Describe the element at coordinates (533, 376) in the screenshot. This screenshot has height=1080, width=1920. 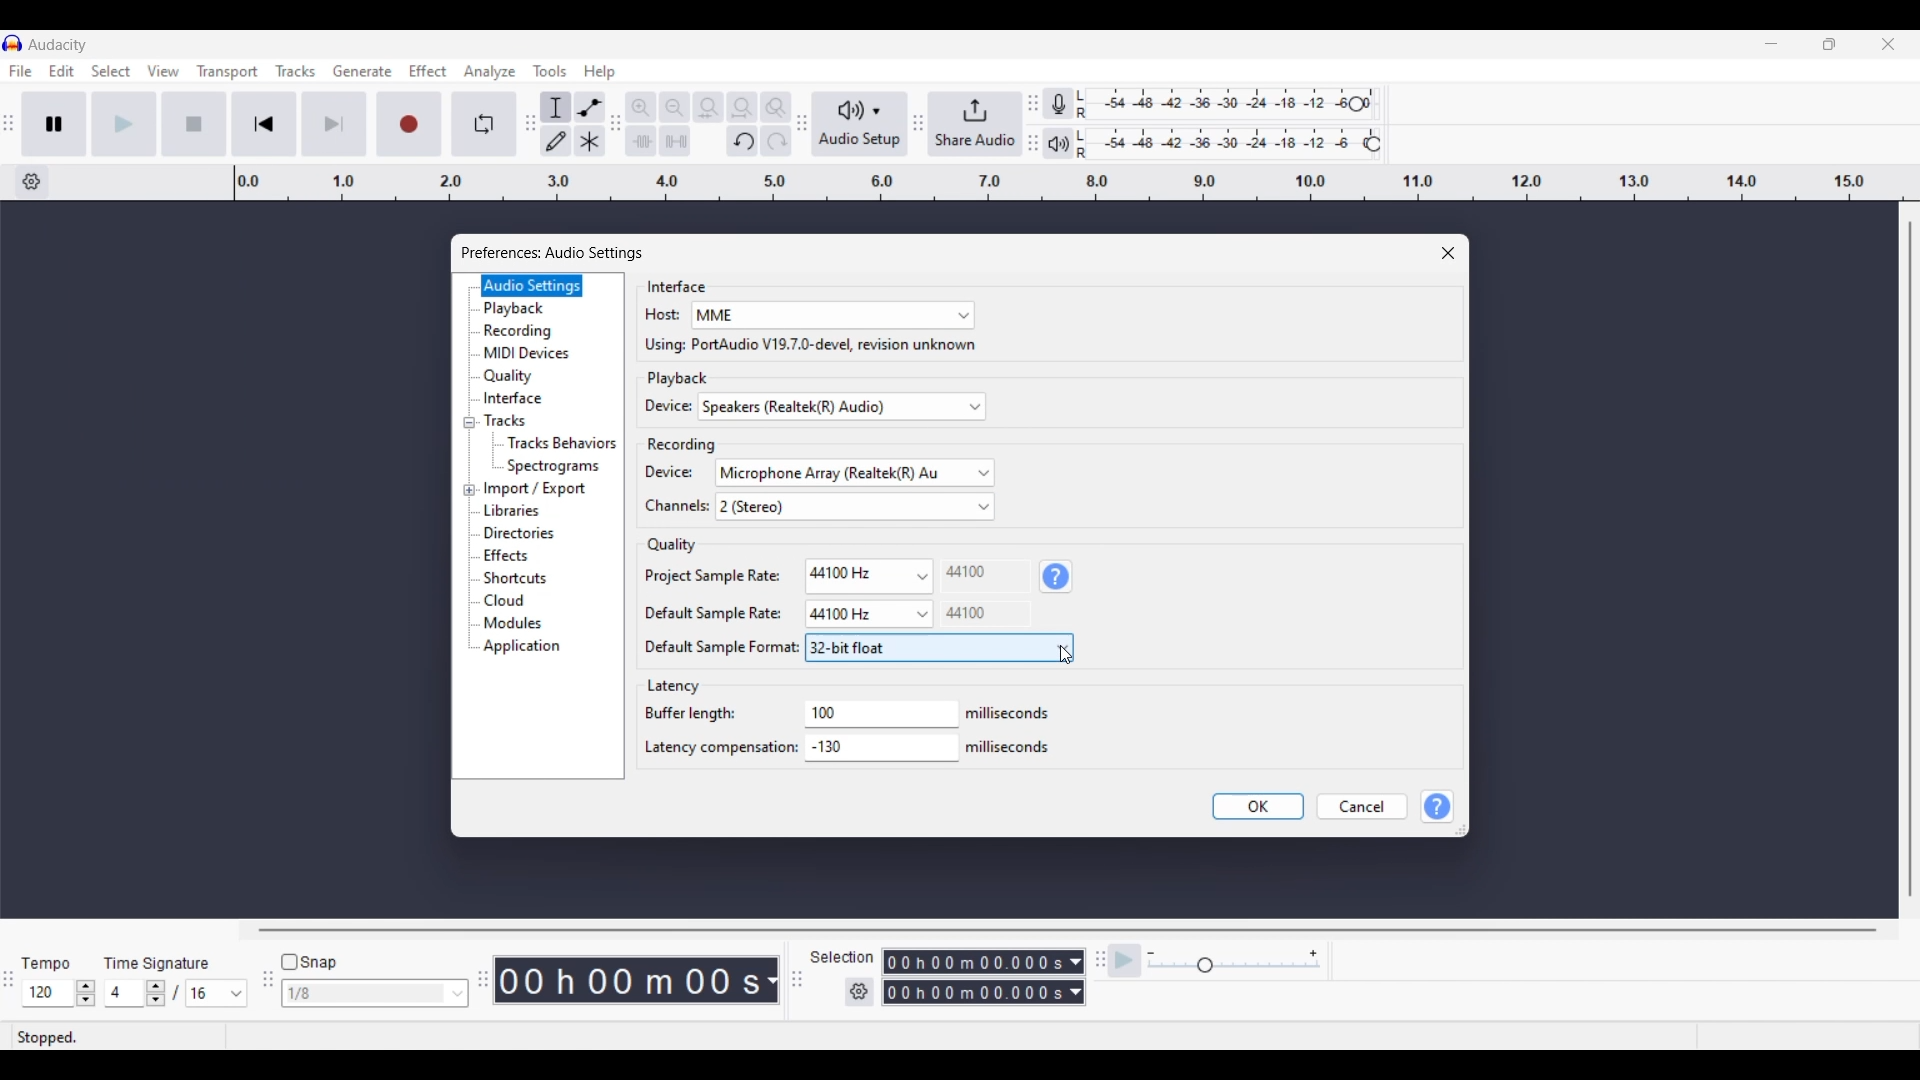
I see `Quality` at that location.